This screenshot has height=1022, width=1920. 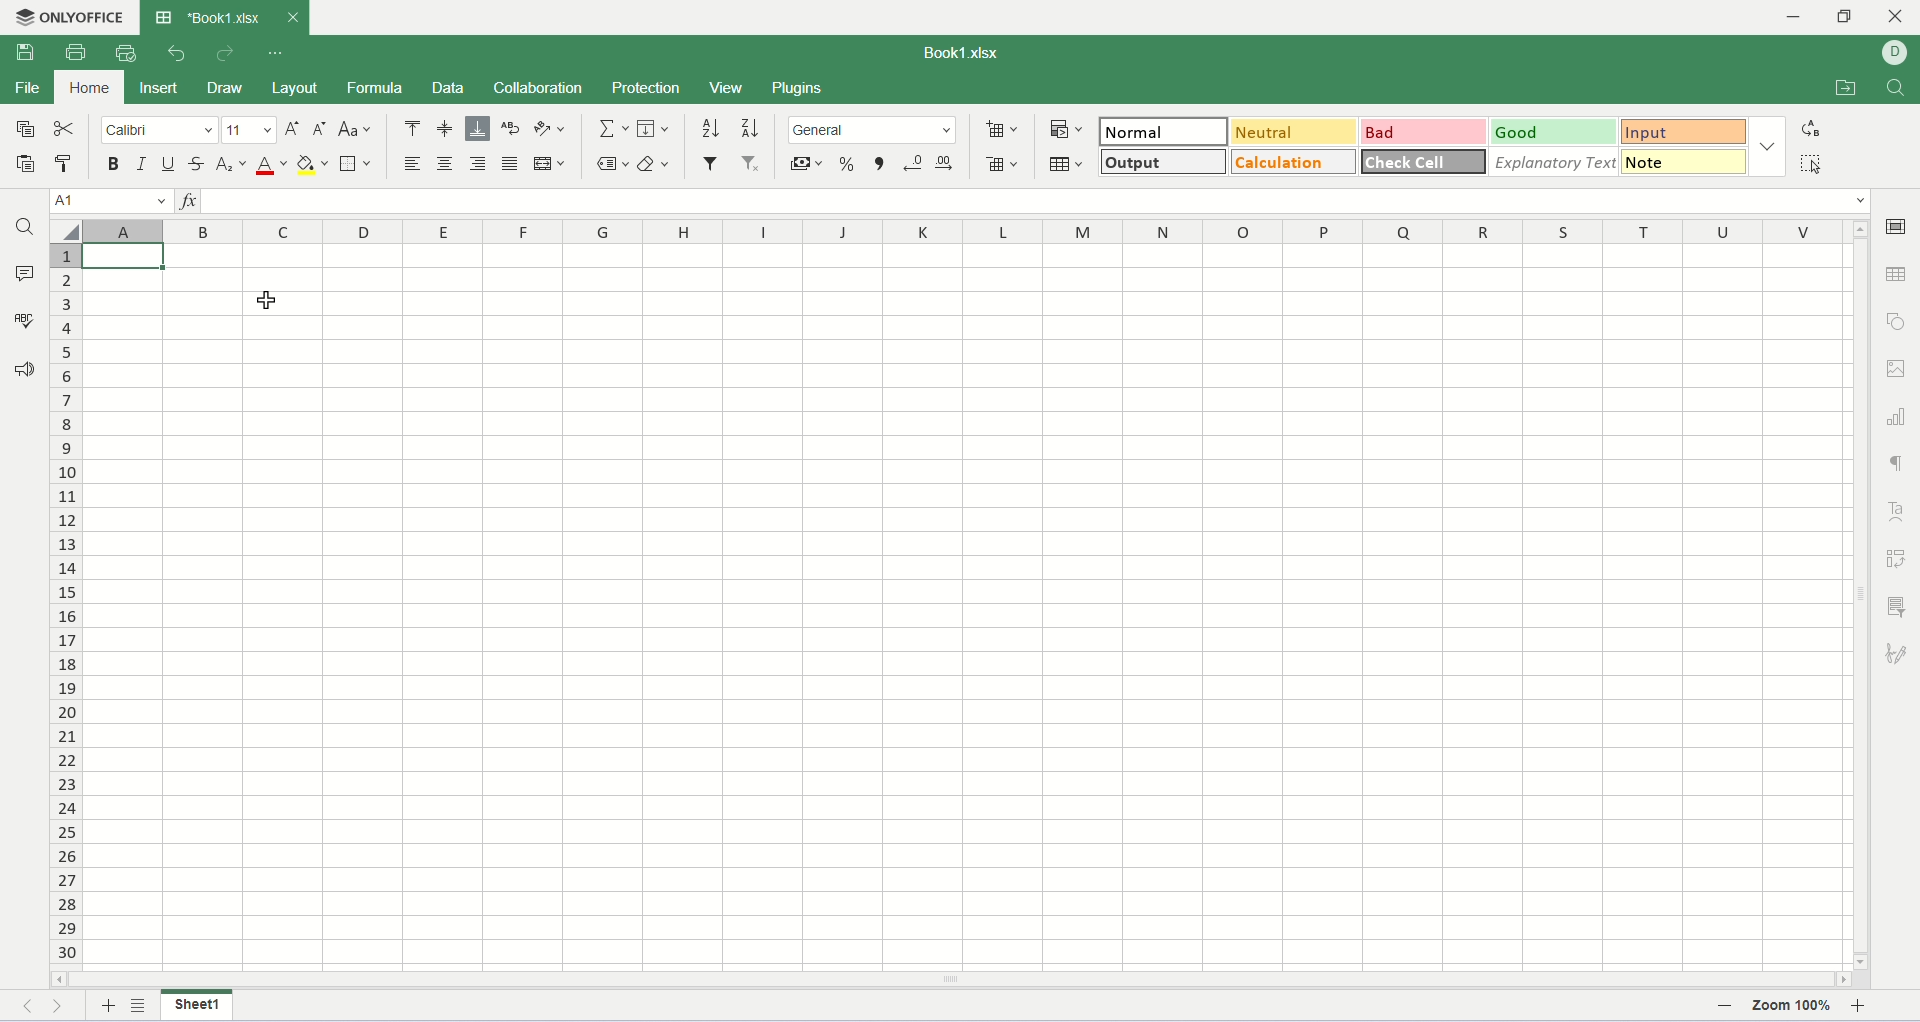 I want to click on font size, so click(x=250, y=129).